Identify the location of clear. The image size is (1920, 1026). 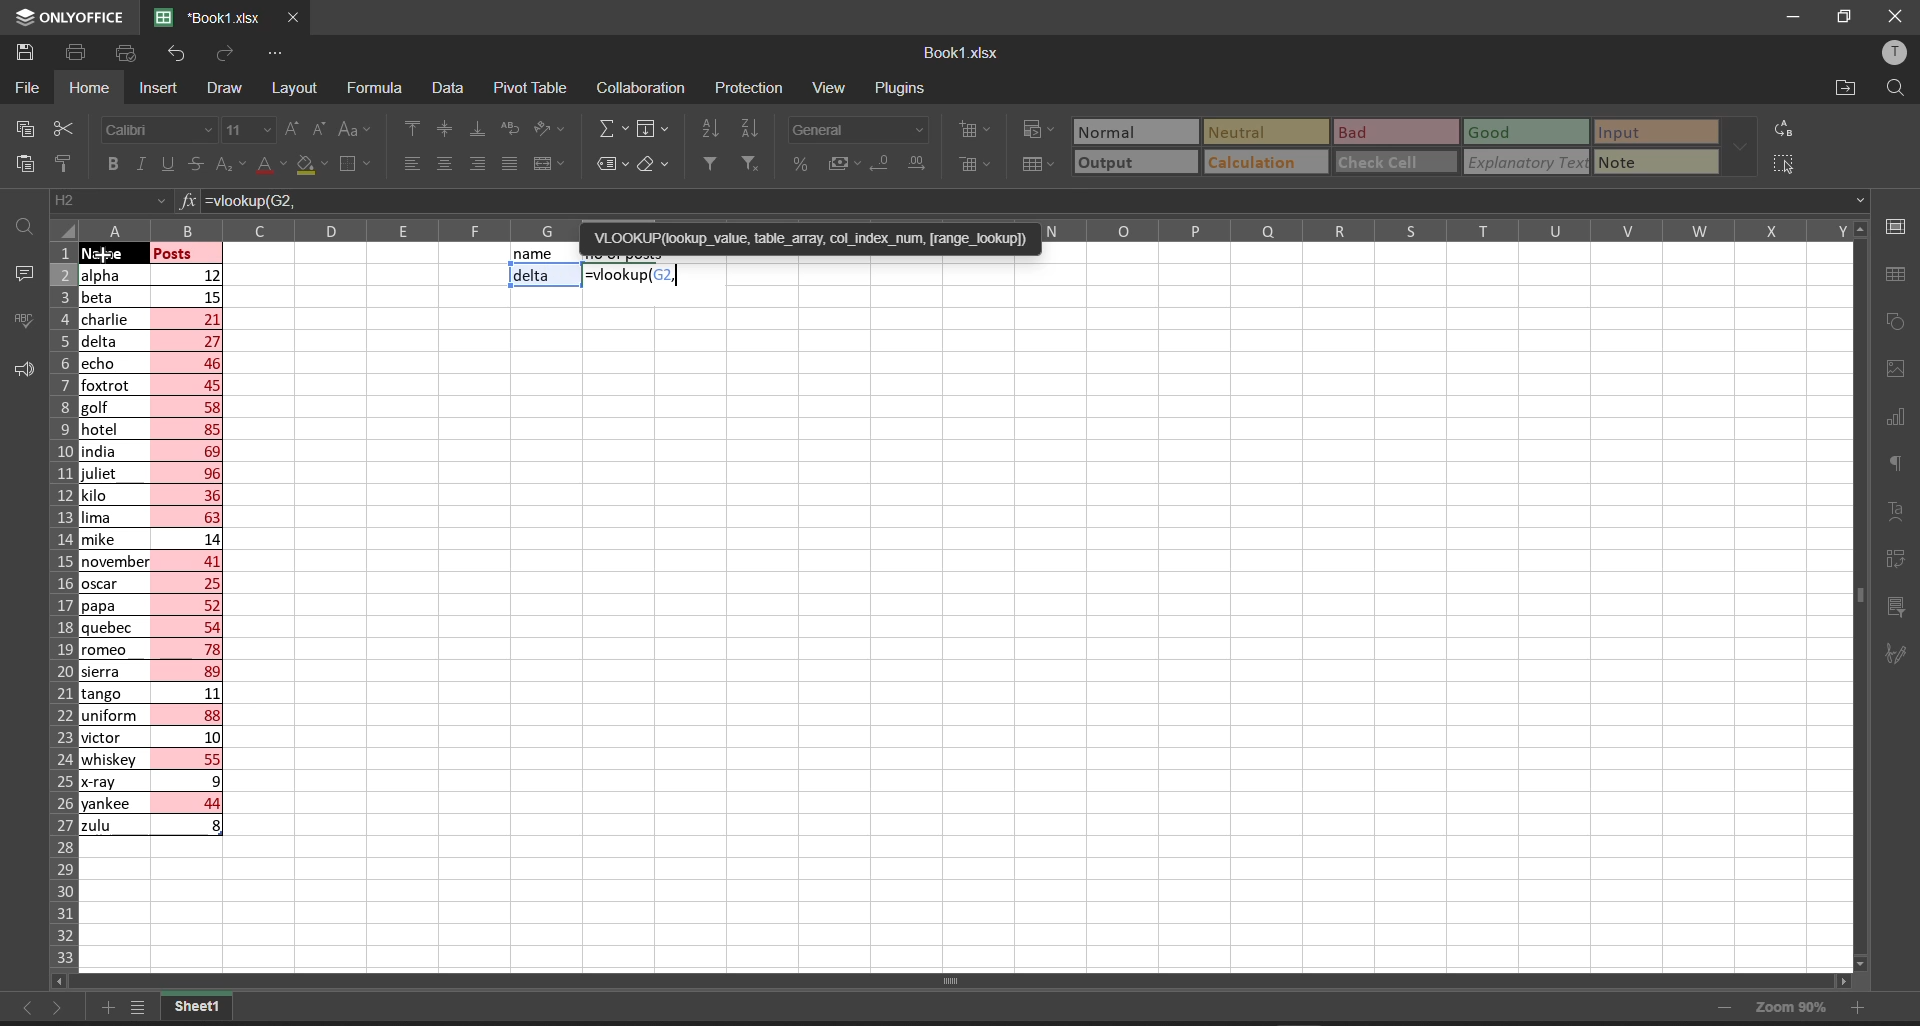
(654, 165).